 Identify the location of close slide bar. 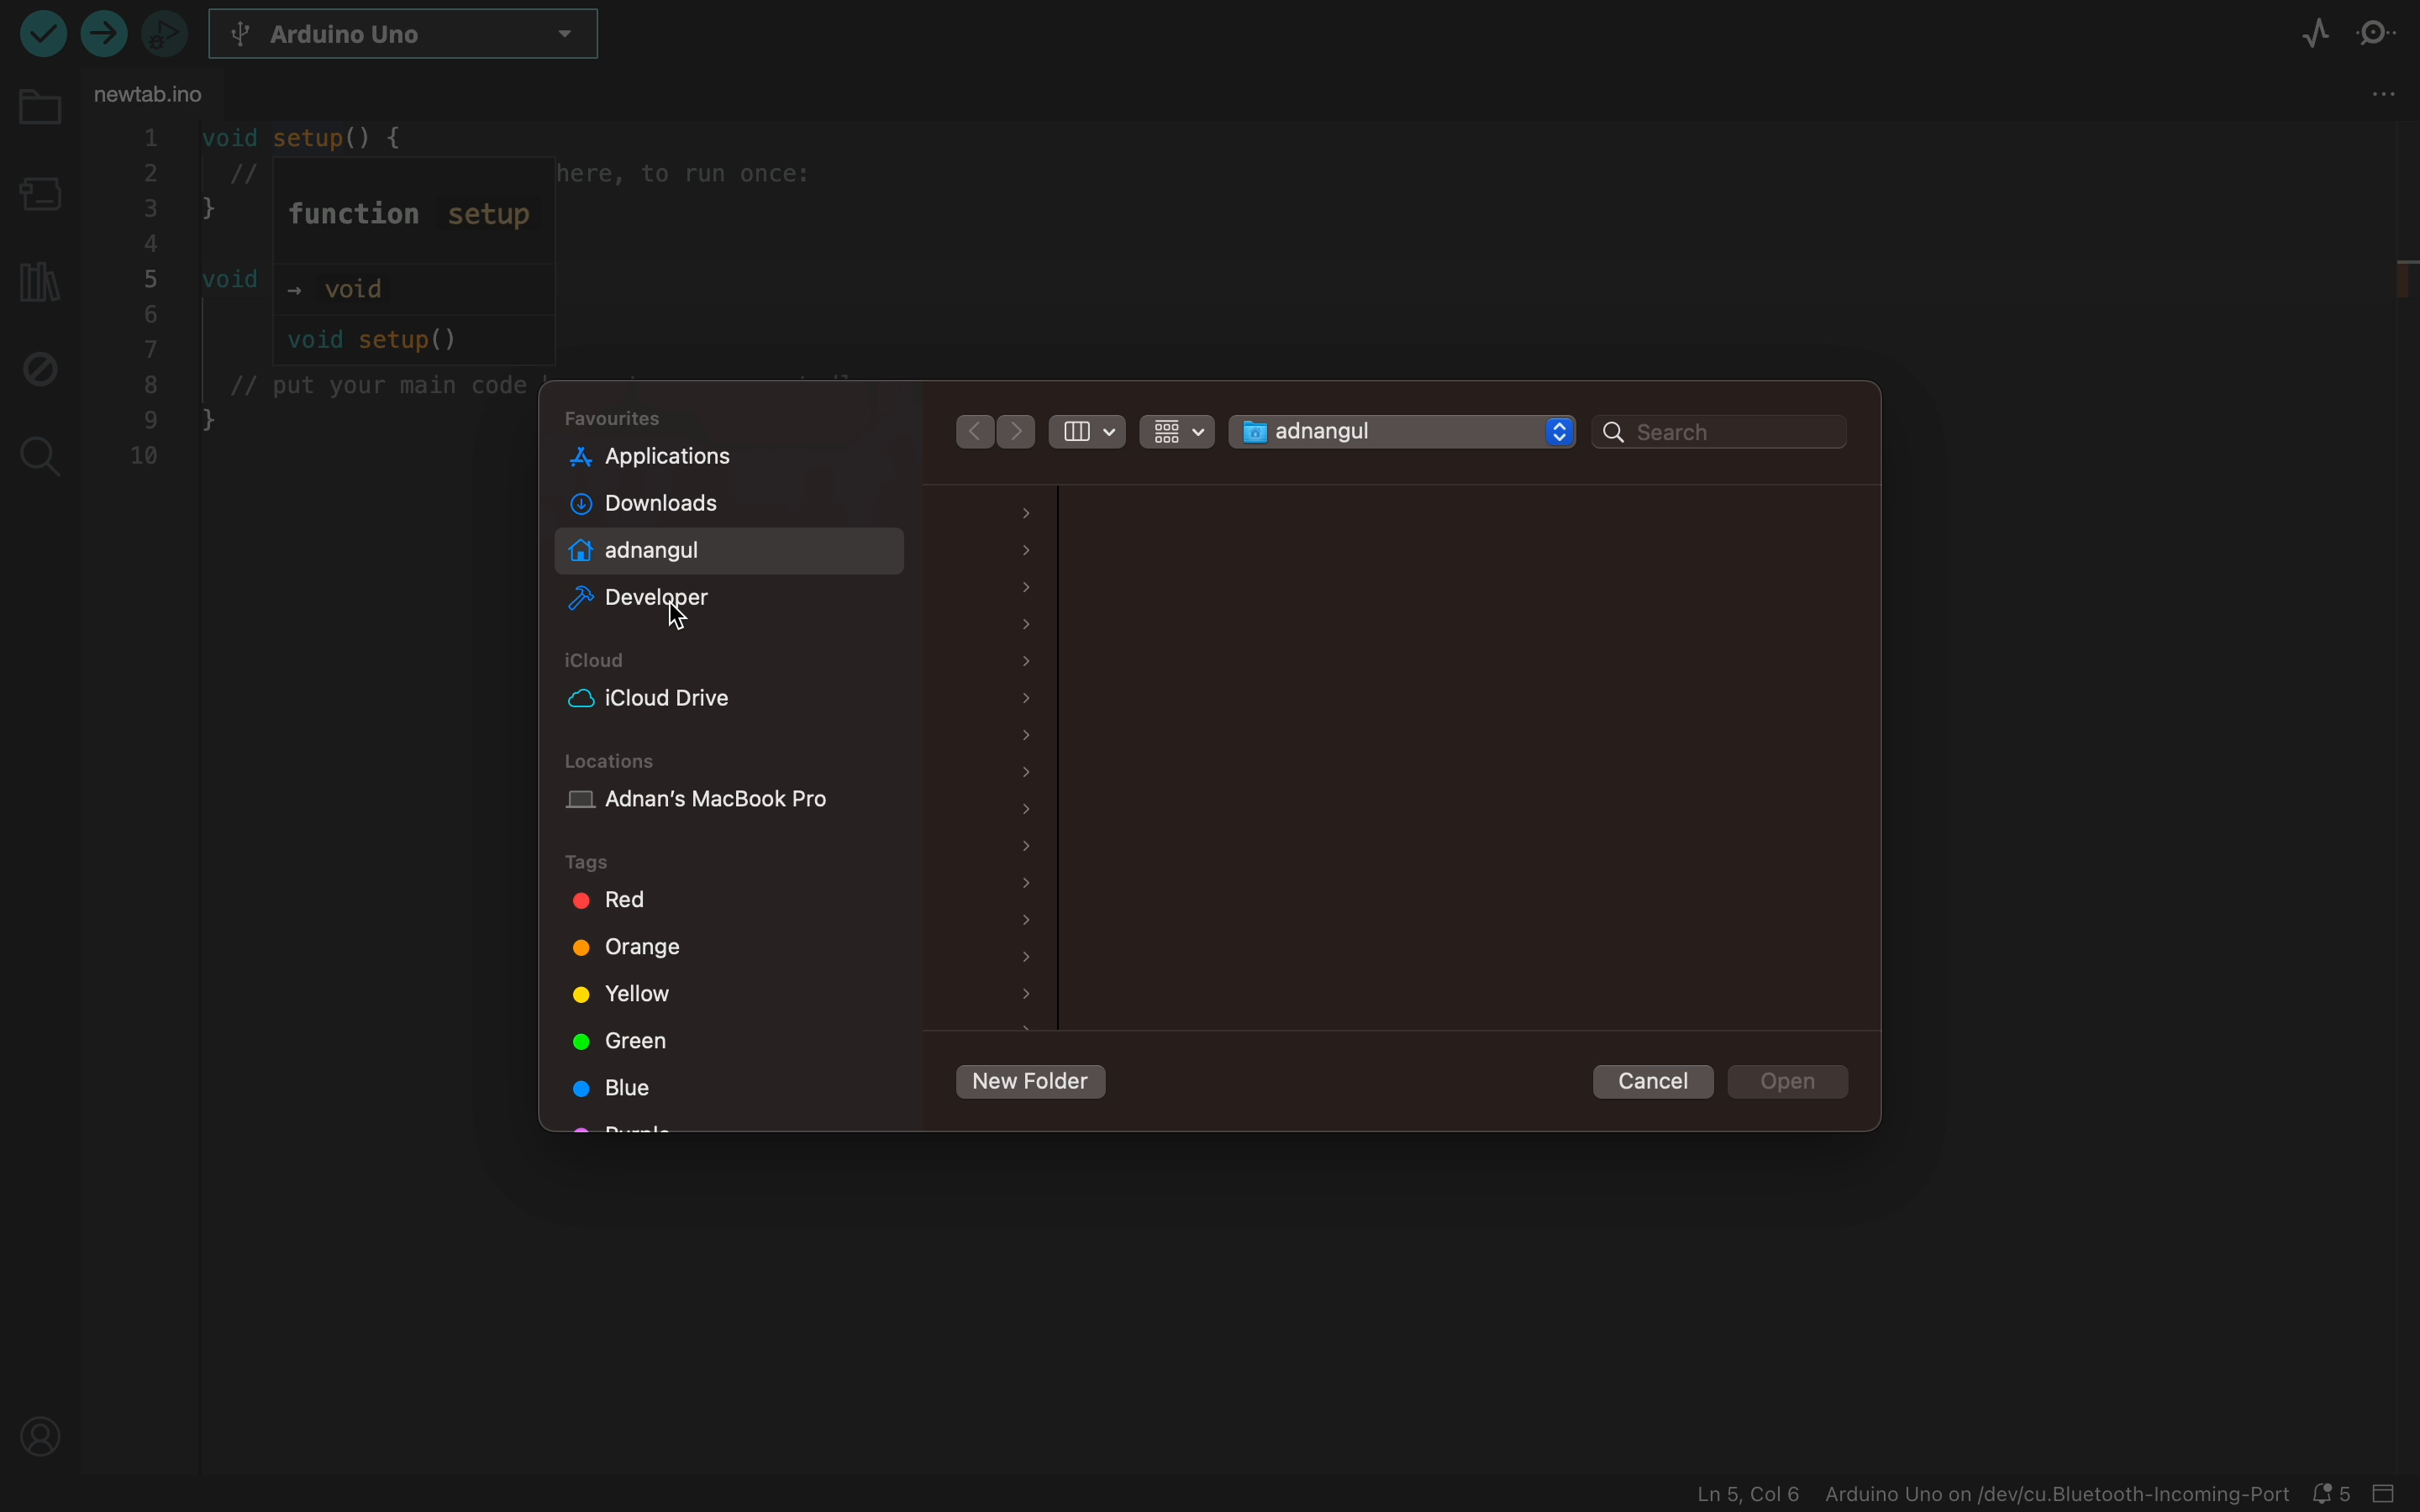
(2390, 1495).